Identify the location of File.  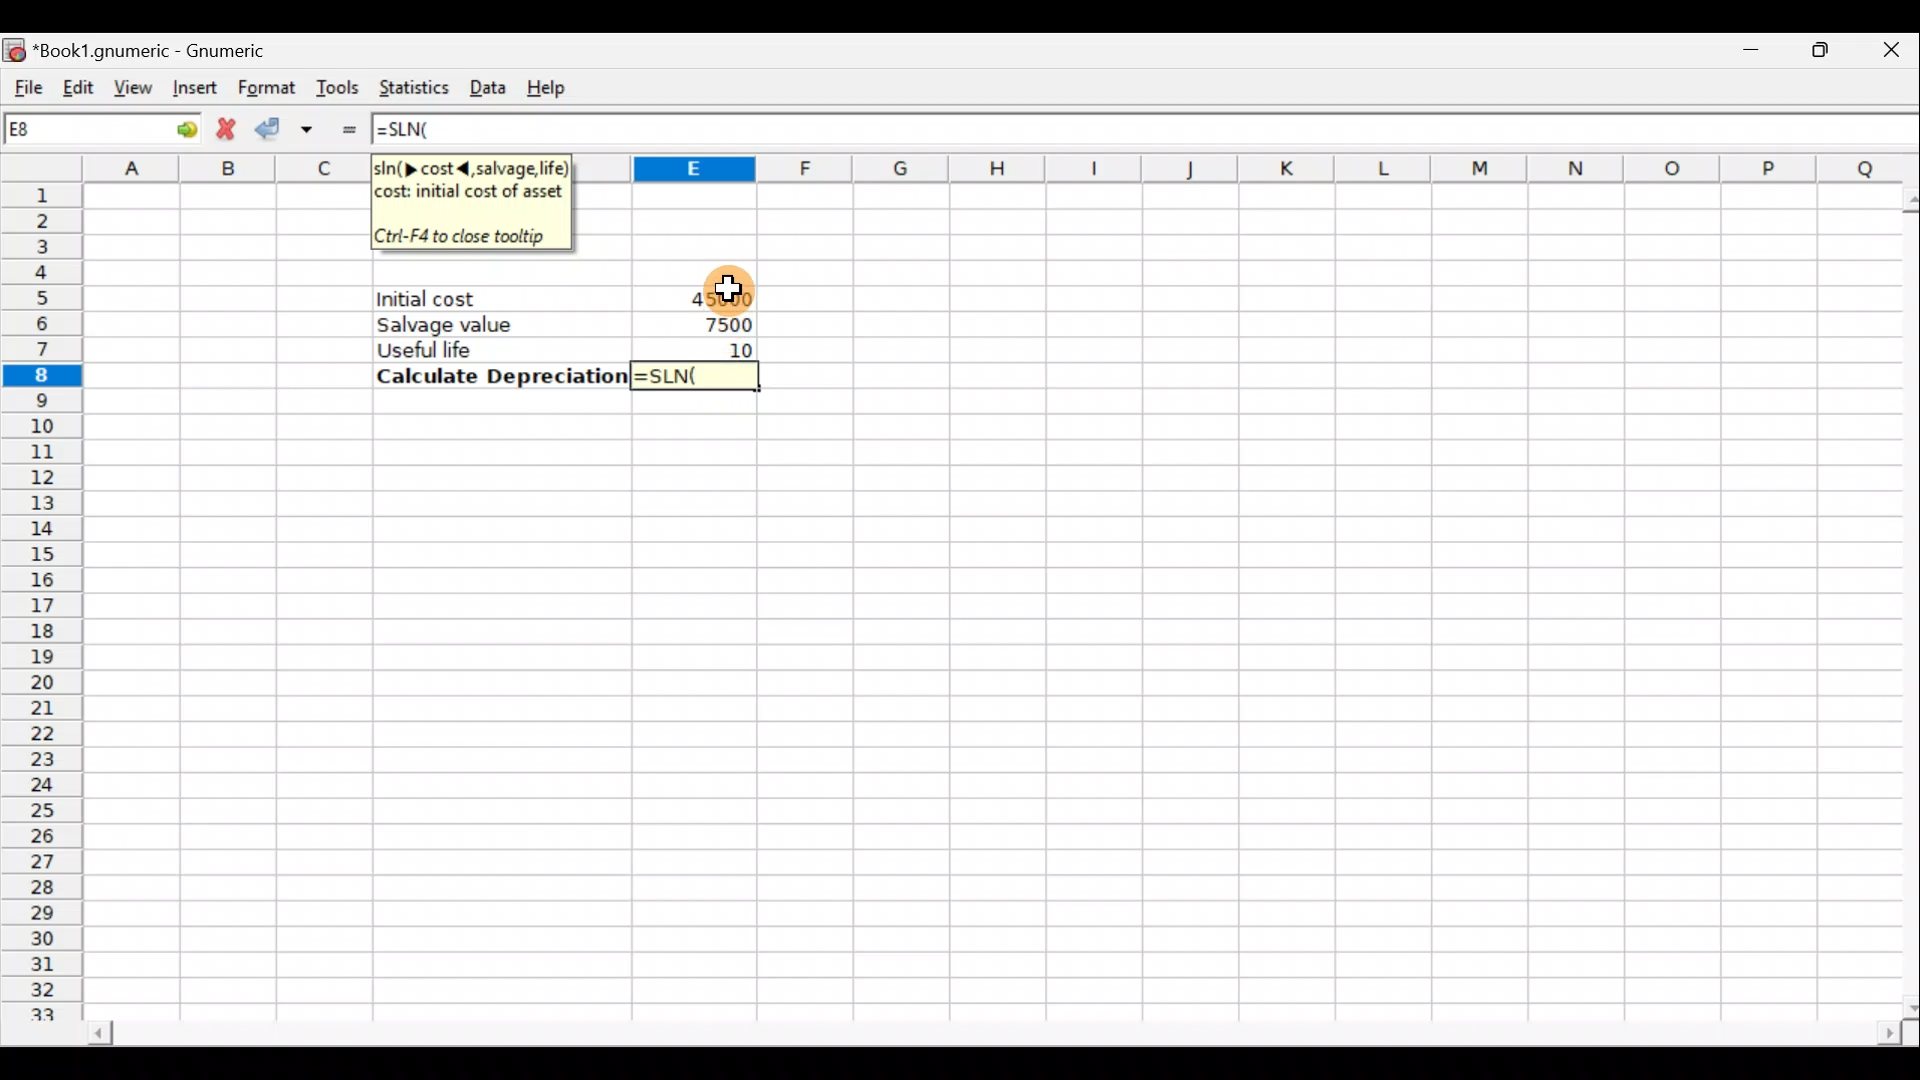
(30, 81).